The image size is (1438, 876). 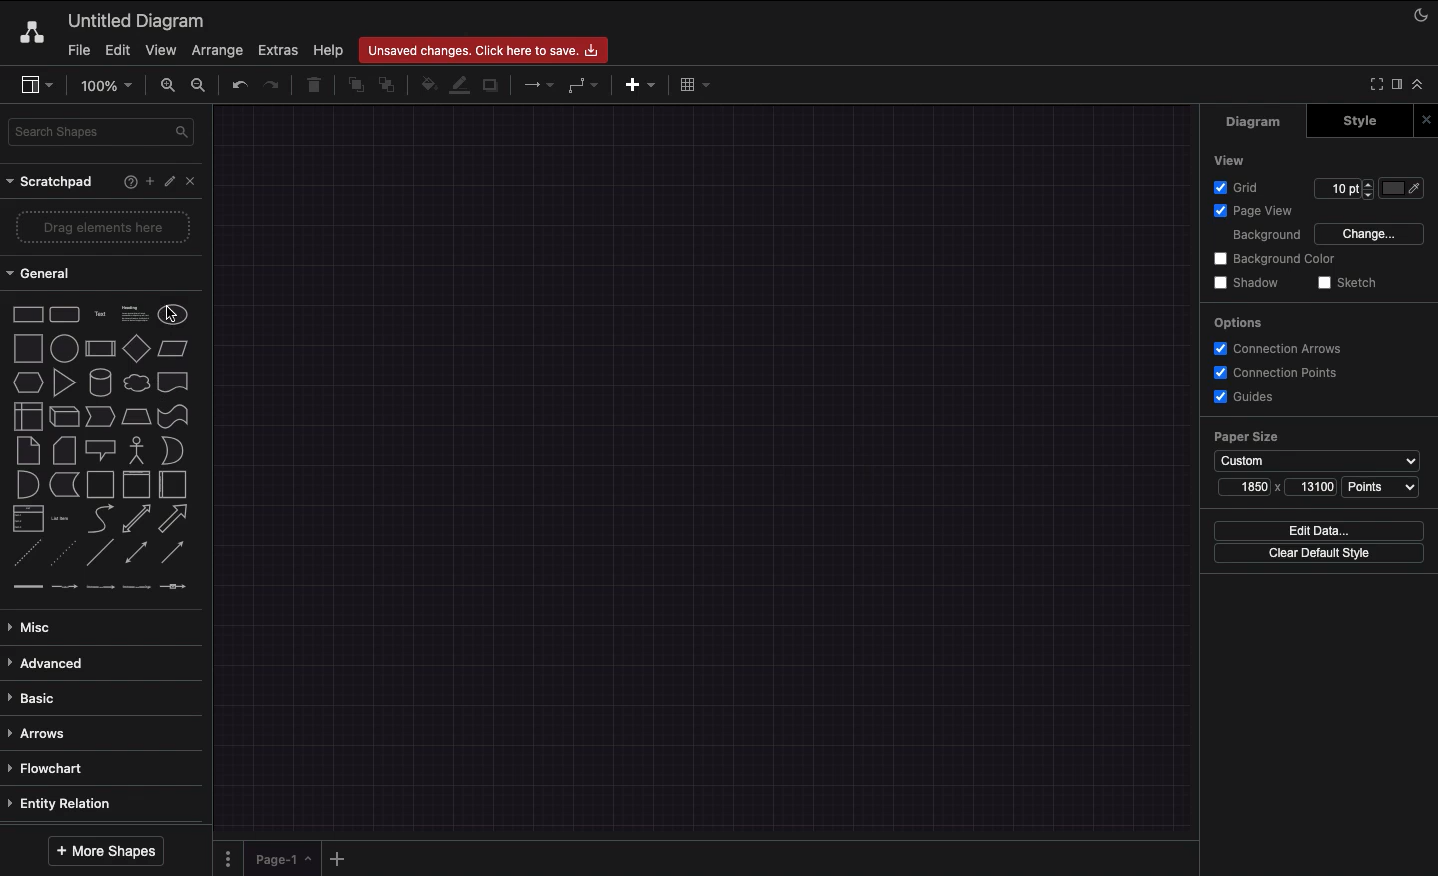 I want to click on Cloud, so click(x=135, y=383).